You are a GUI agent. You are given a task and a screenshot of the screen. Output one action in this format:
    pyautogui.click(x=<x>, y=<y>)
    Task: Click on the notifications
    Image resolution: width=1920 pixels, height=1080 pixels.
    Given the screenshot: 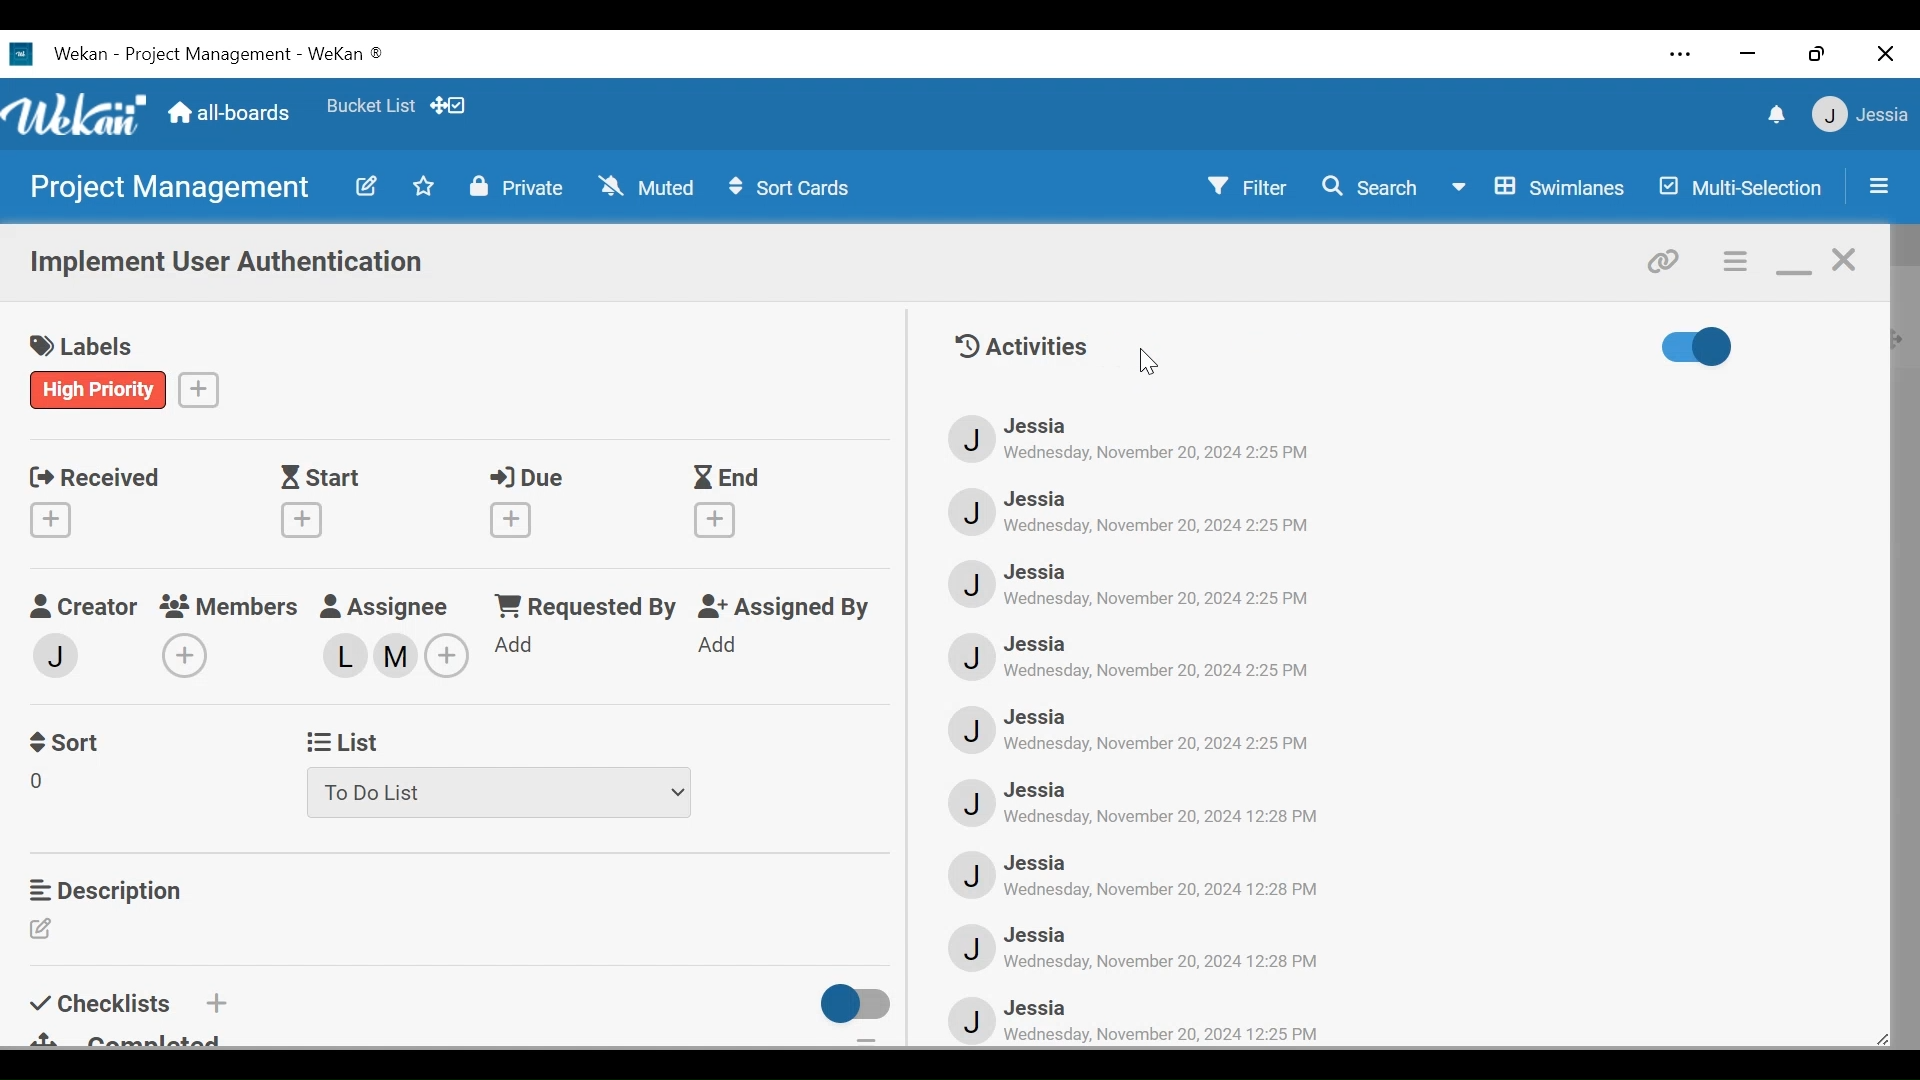 What is the action you would take?
    pyautogui.click(x=1771, y=116)
    